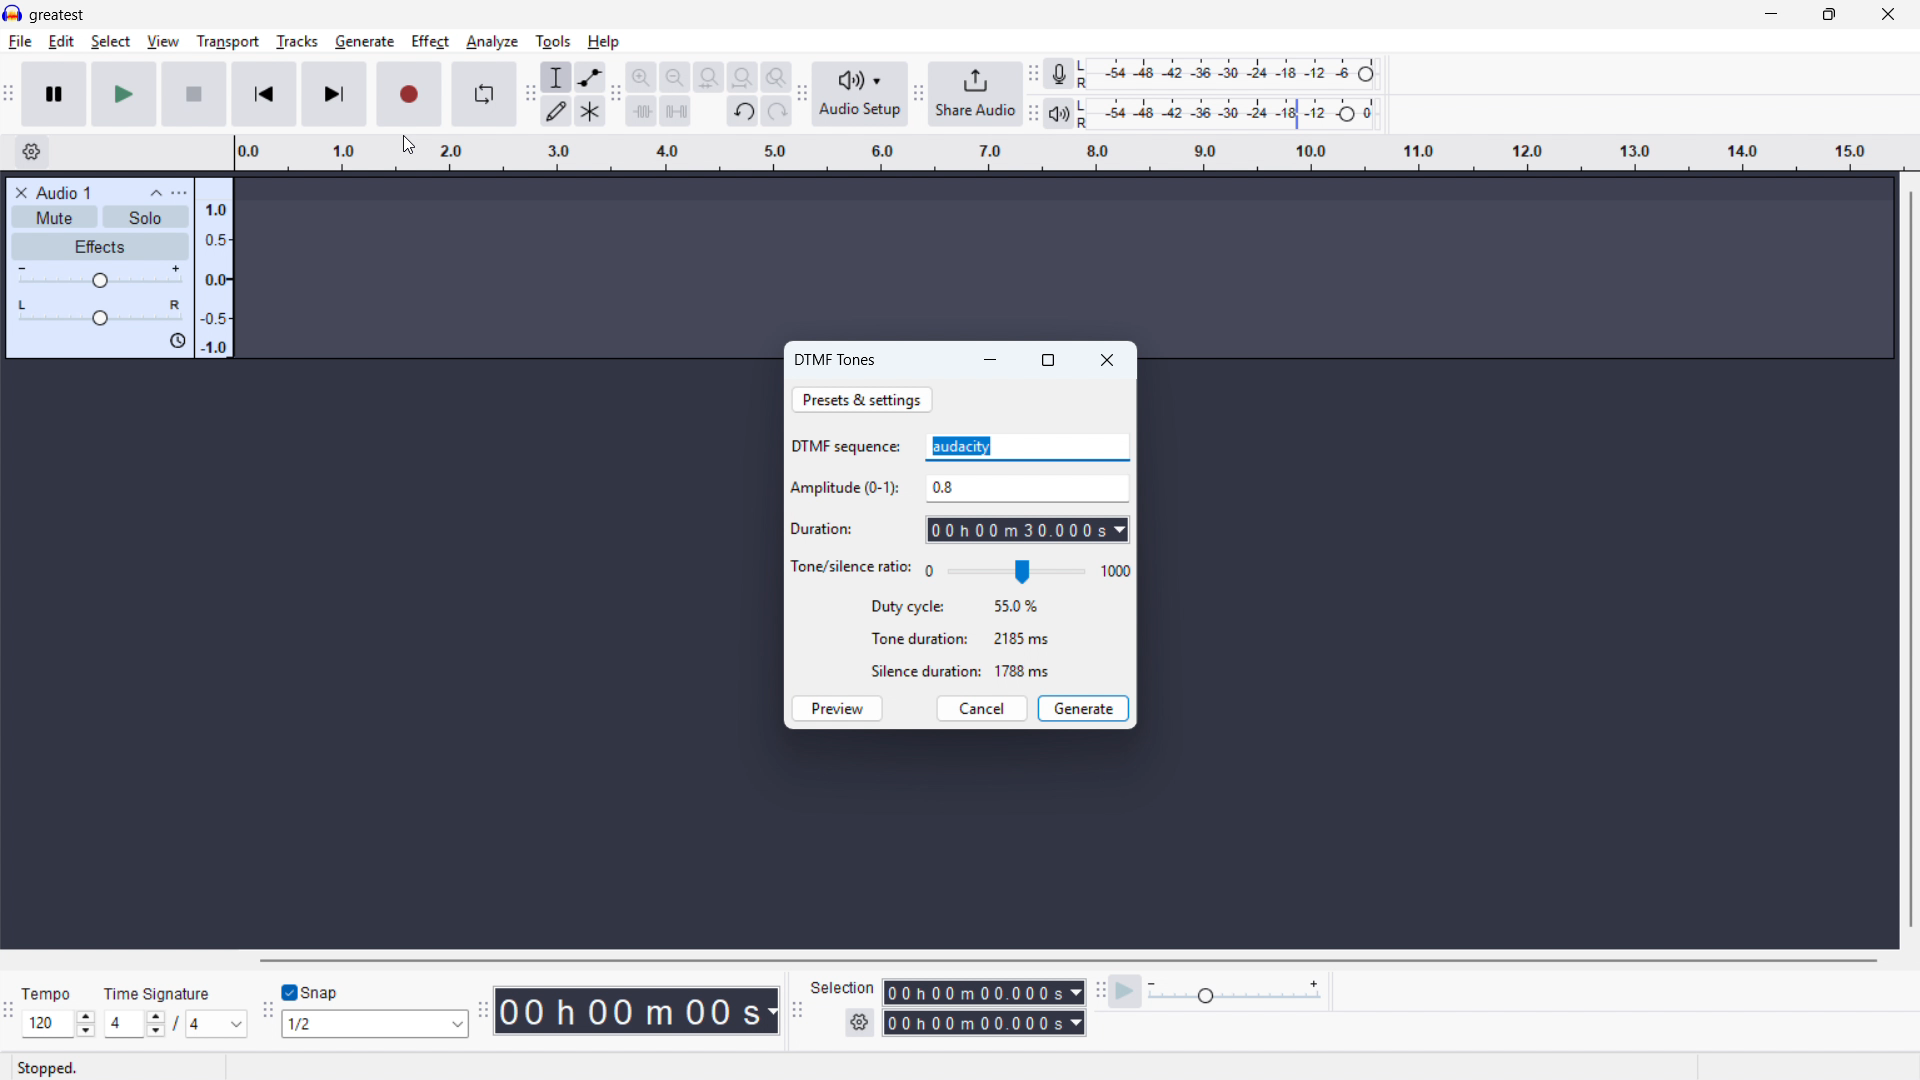 The image size is (1920, 1080). I want to click on help, so click(604, 42).